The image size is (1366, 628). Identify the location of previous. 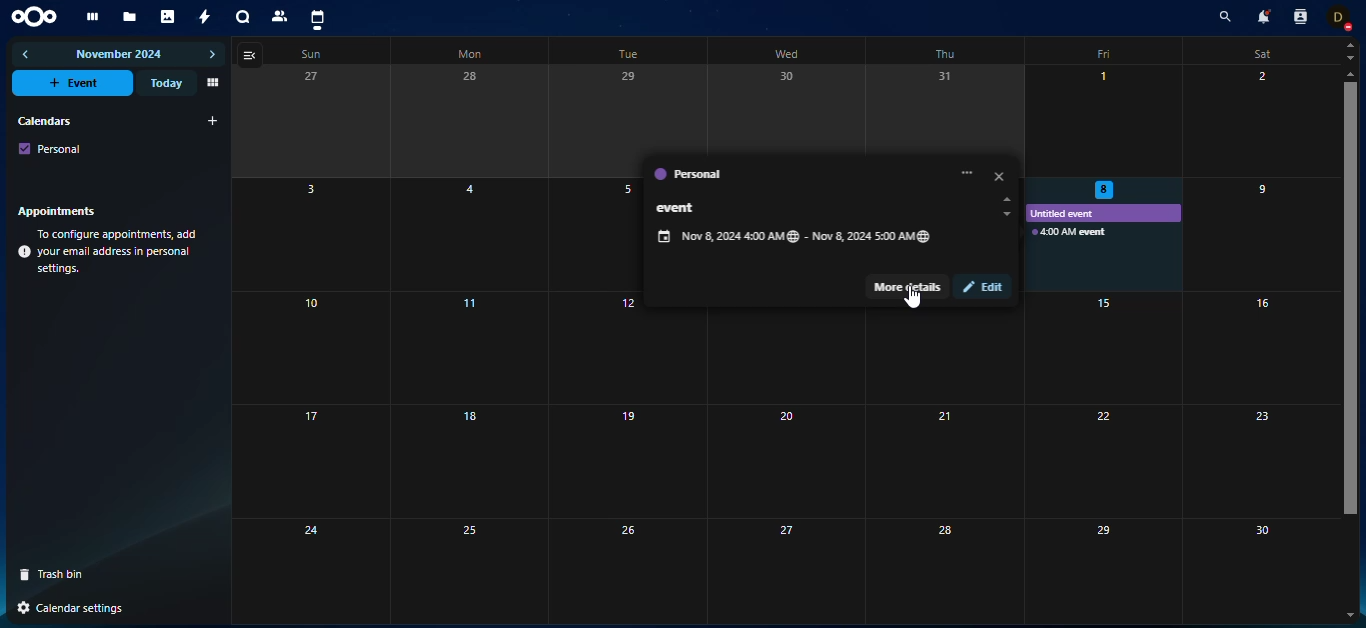
(27, 54).